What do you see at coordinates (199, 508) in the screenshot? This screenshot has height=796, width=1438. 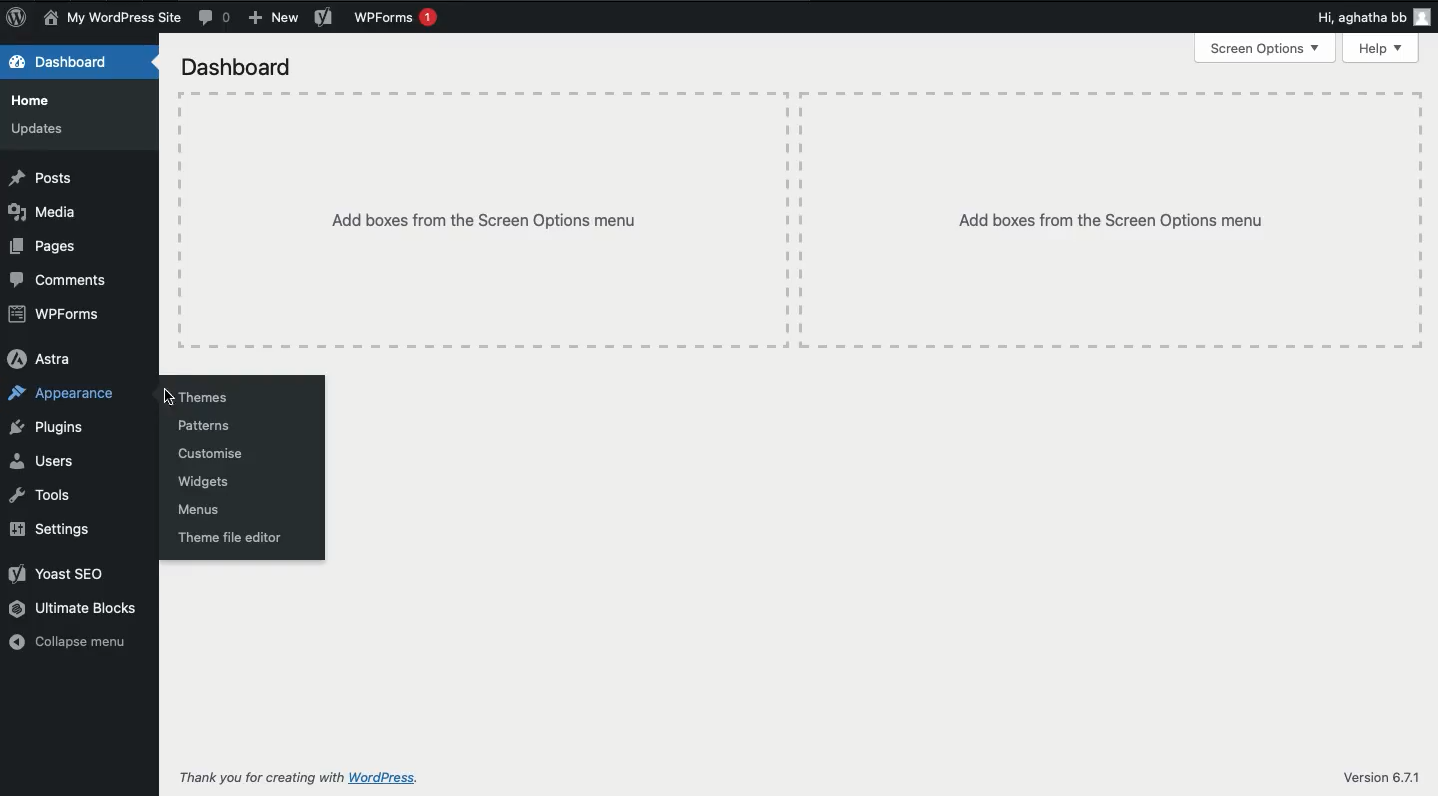 I see `Menus` at bounding box center [199, 508].